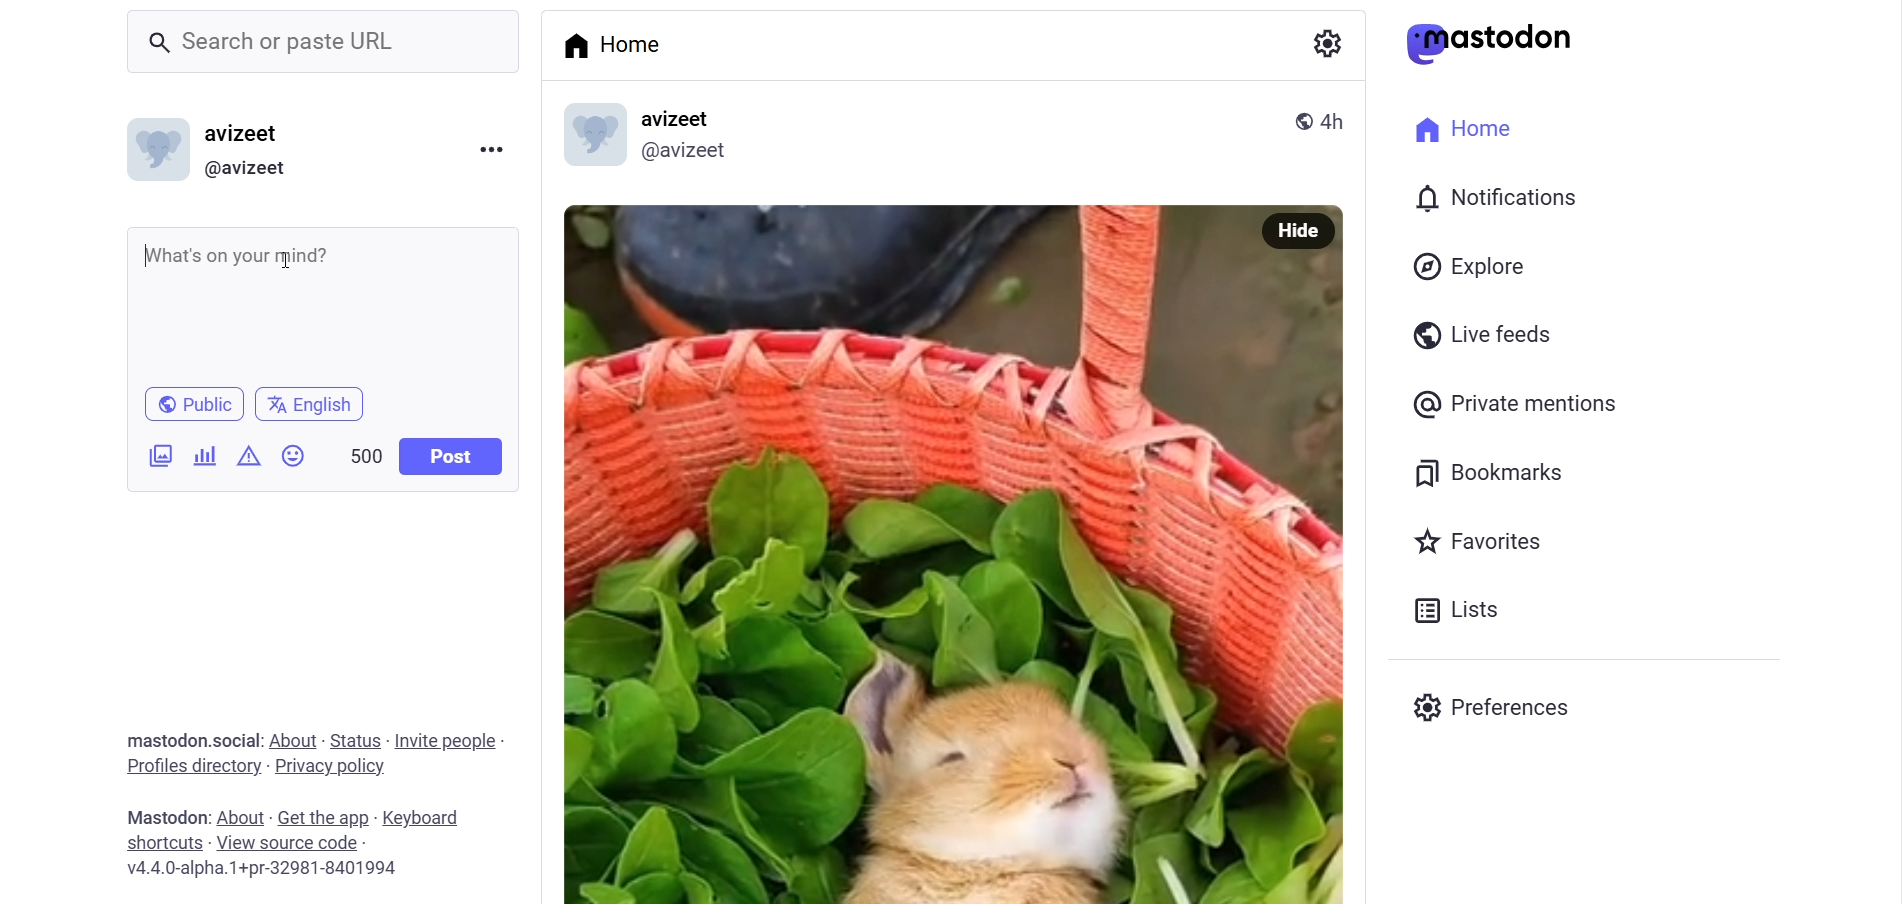 The width and height of the screenshot is (1902, 904). What do you see at coordinates (1297, 229) in the screenshot?
I see `Hide ` at bounding box center [1297, 229].